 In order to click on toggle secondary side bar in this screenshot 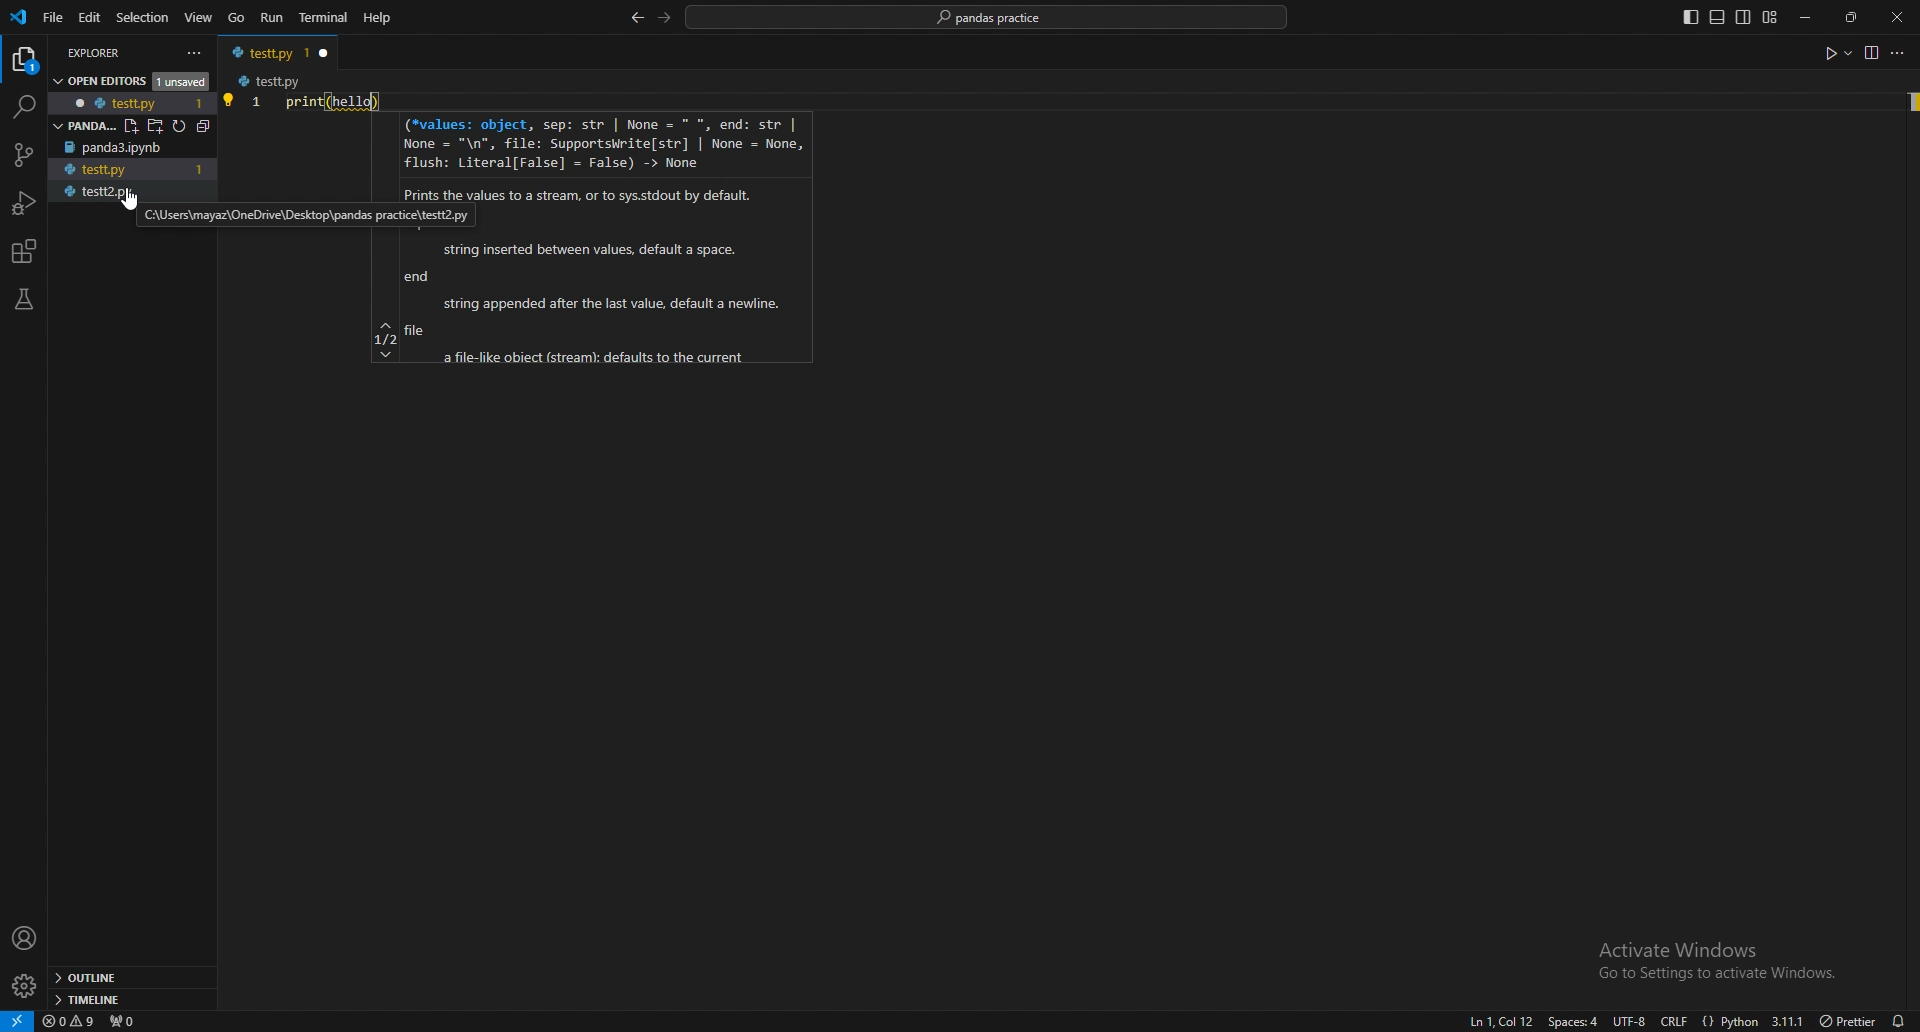, I will do `click(1744, 17)`.